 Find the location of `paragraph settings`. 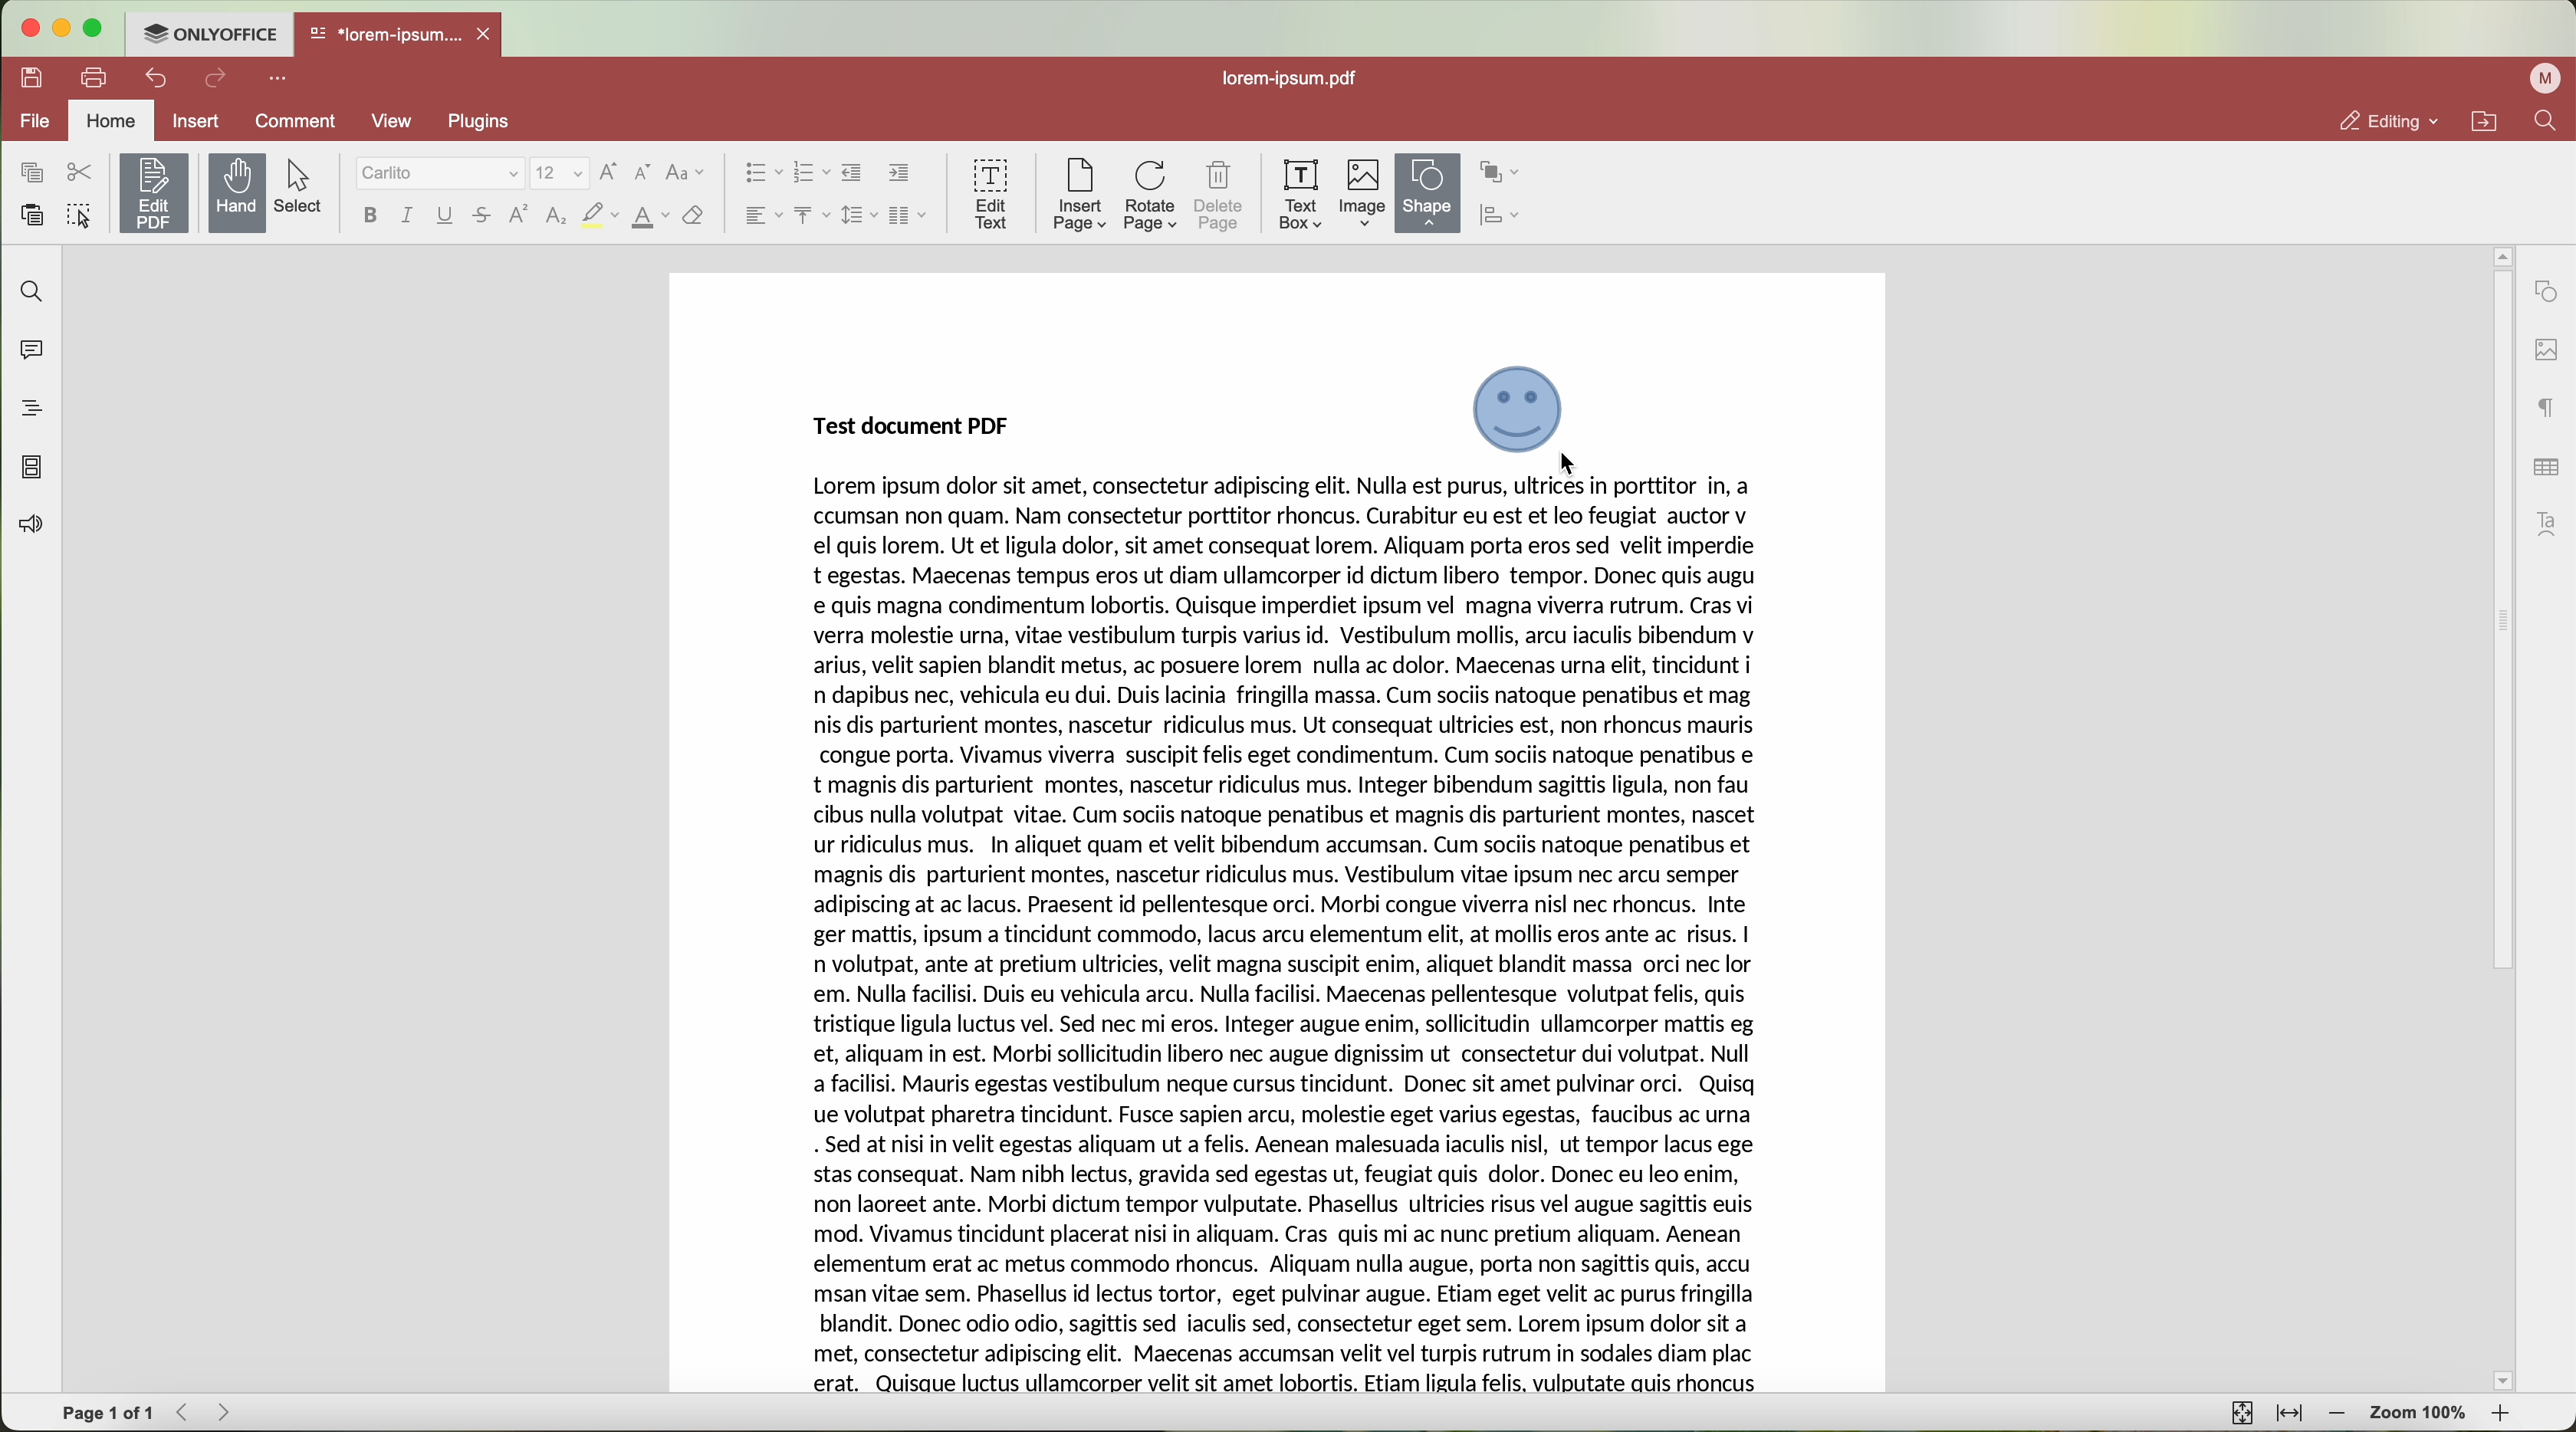

paragraph settings is located at coordinates (2541, 409).